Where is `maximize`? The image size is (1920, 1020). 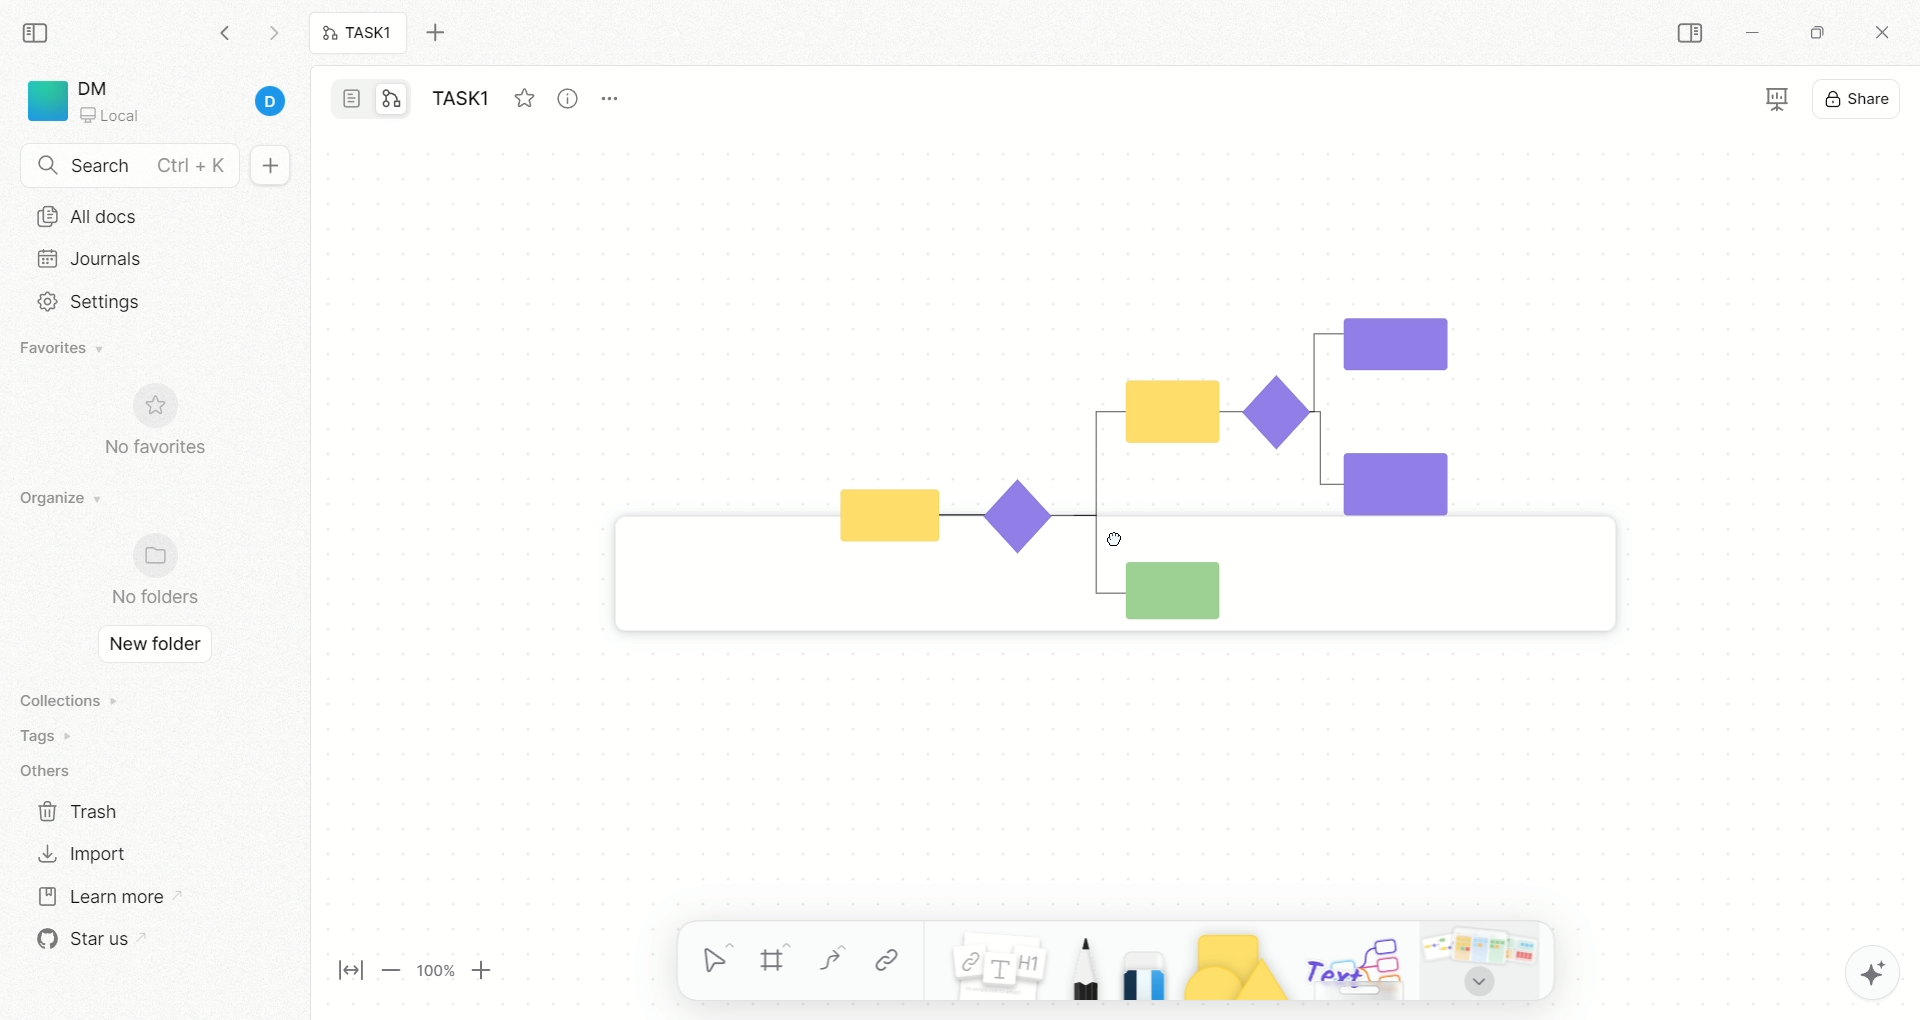
maximize is located at coordinates (1811, 31).